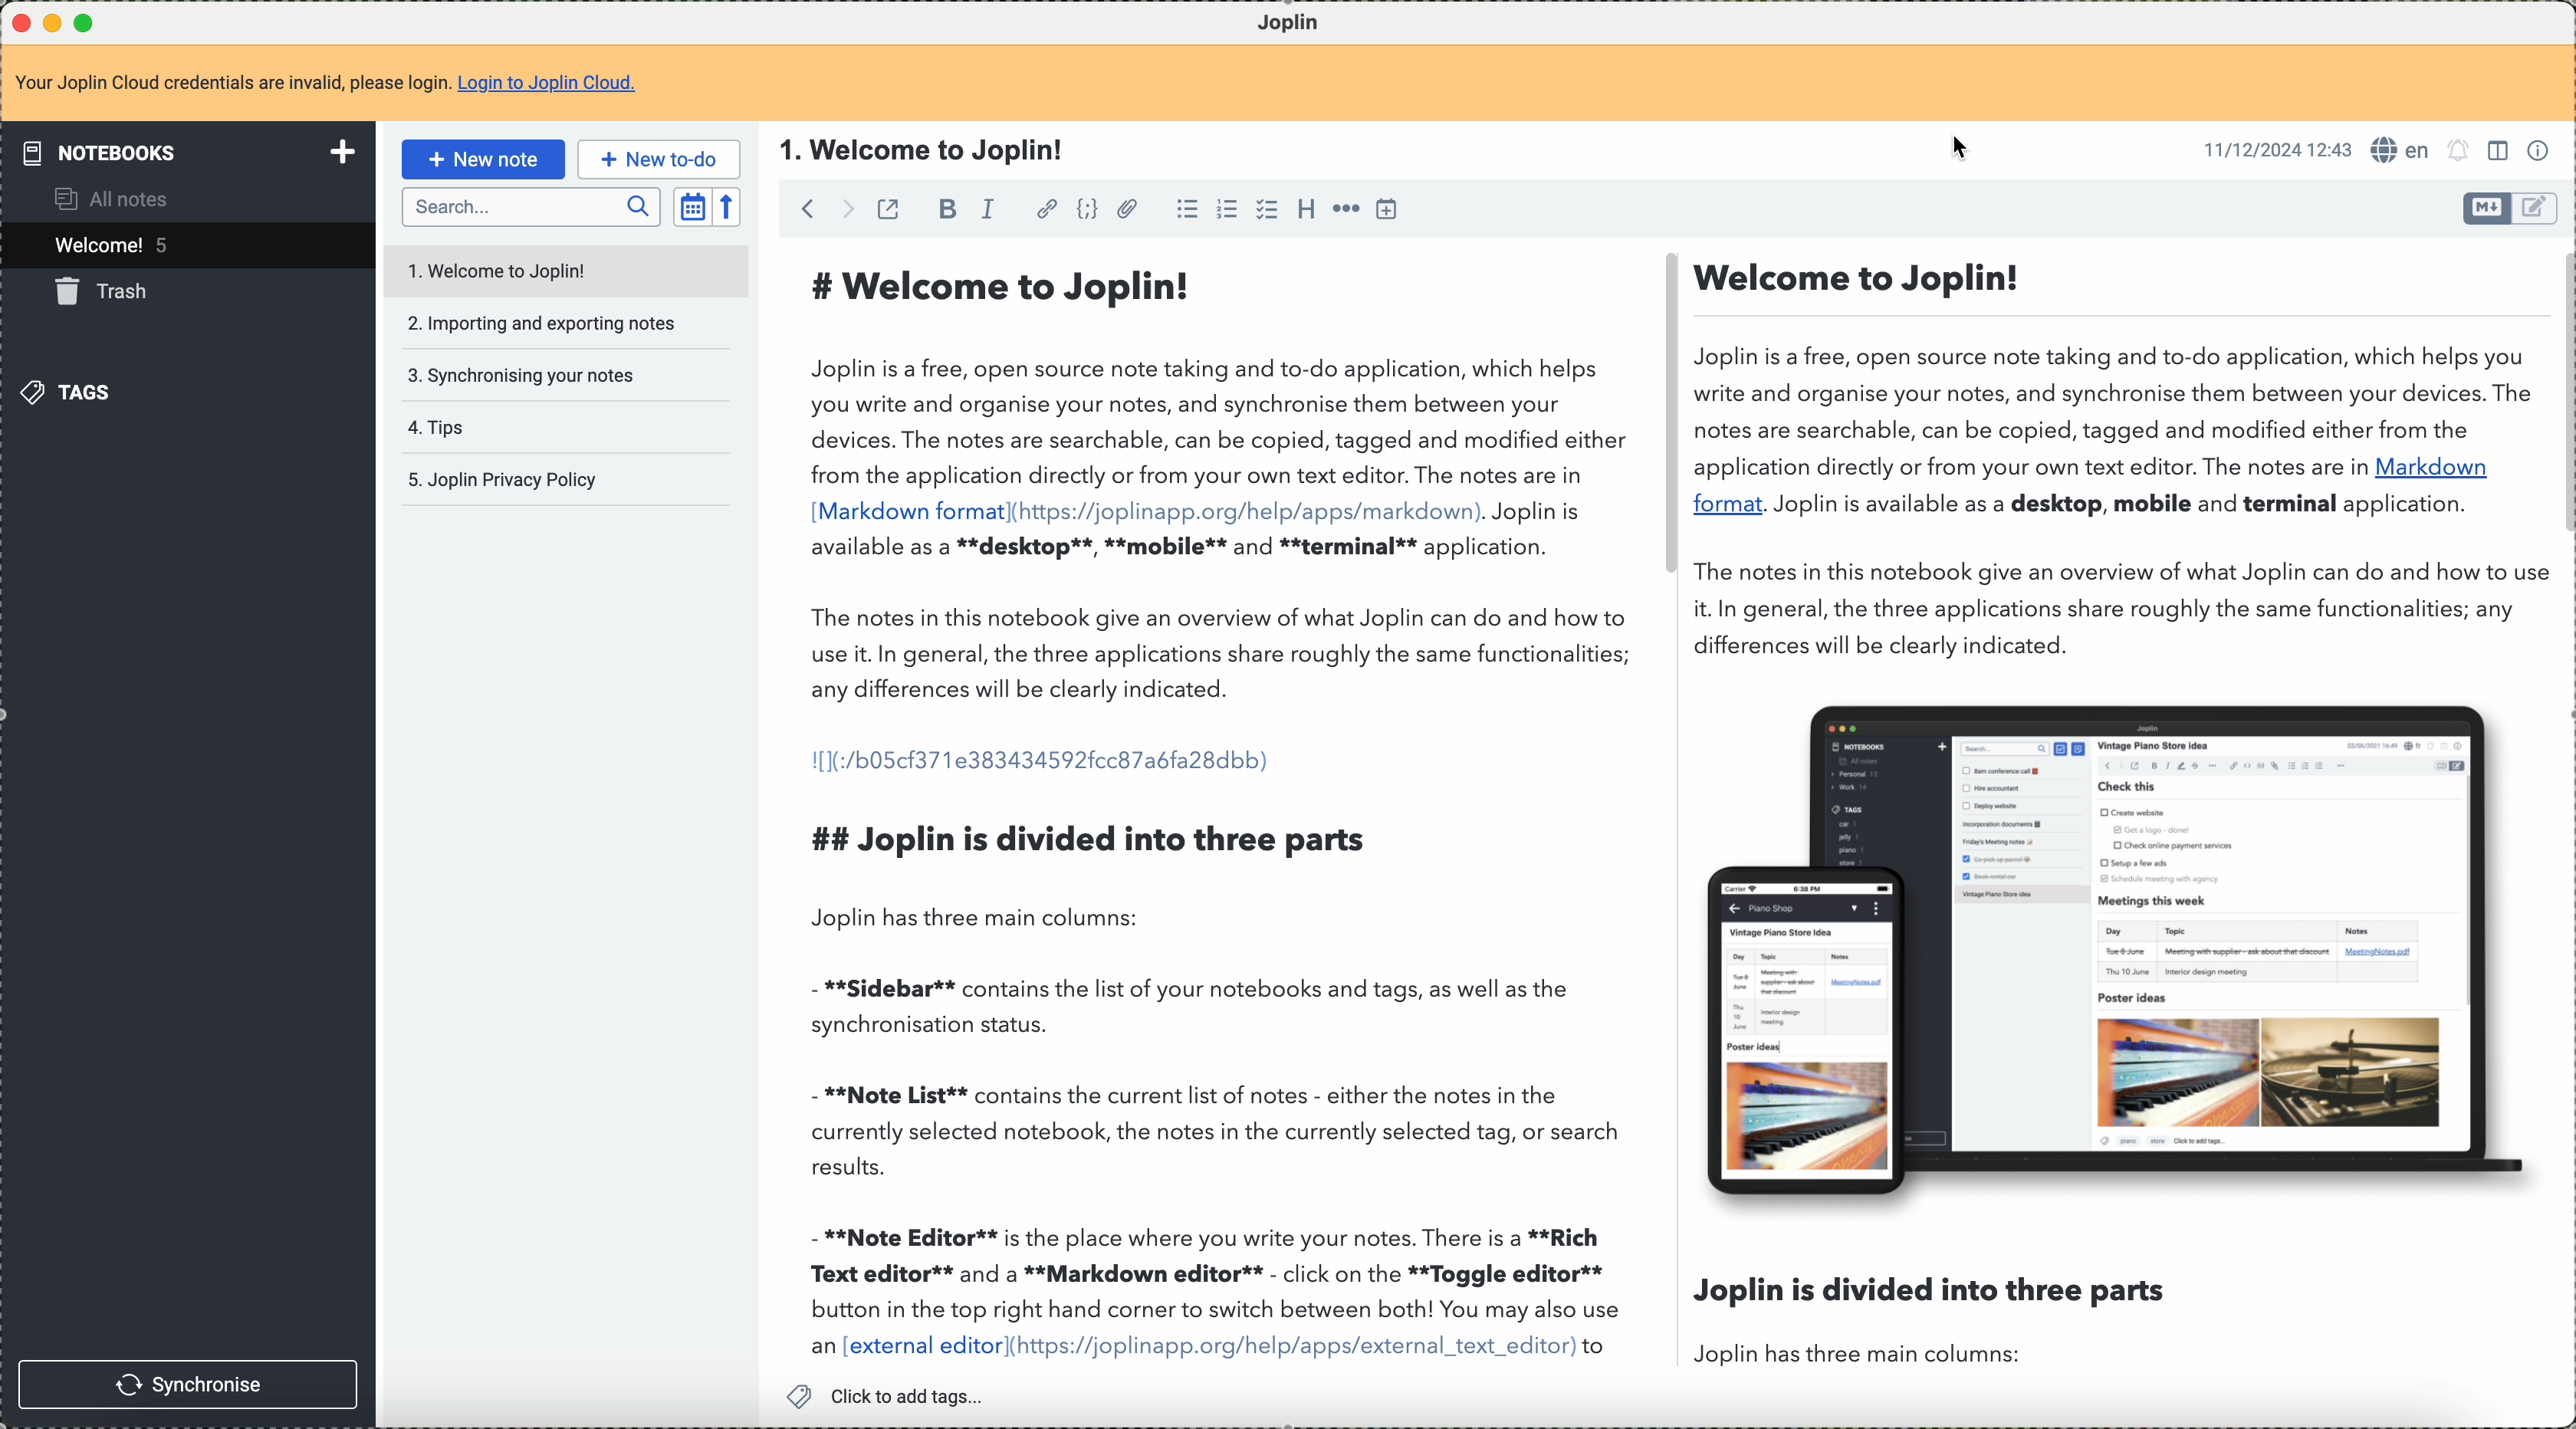 This screenshot has width=2576, height=1429. What do you see at coordinates (2560, 396) in the screenshot?
I see `scroll bar` at bounding box center [2560, 396].